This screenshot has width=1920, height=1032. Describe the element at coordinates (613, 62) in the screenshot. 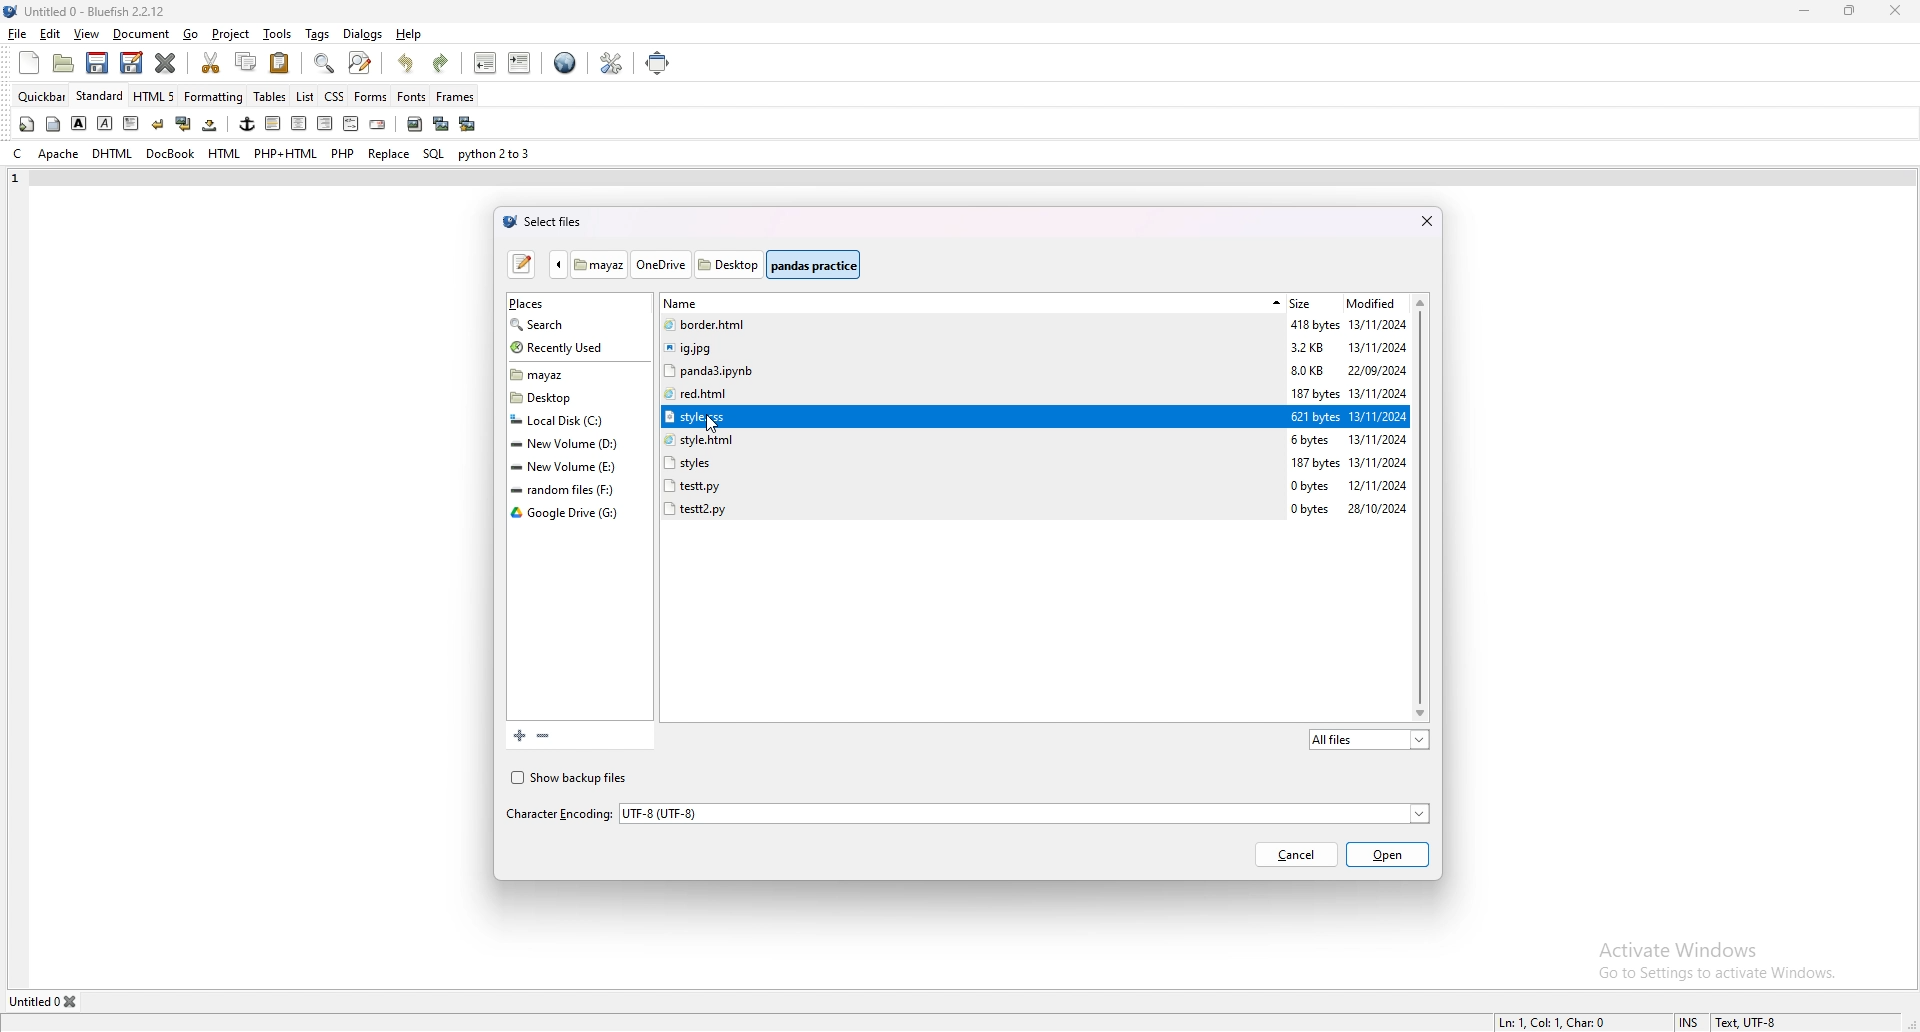

I see `edit preference` at that location.